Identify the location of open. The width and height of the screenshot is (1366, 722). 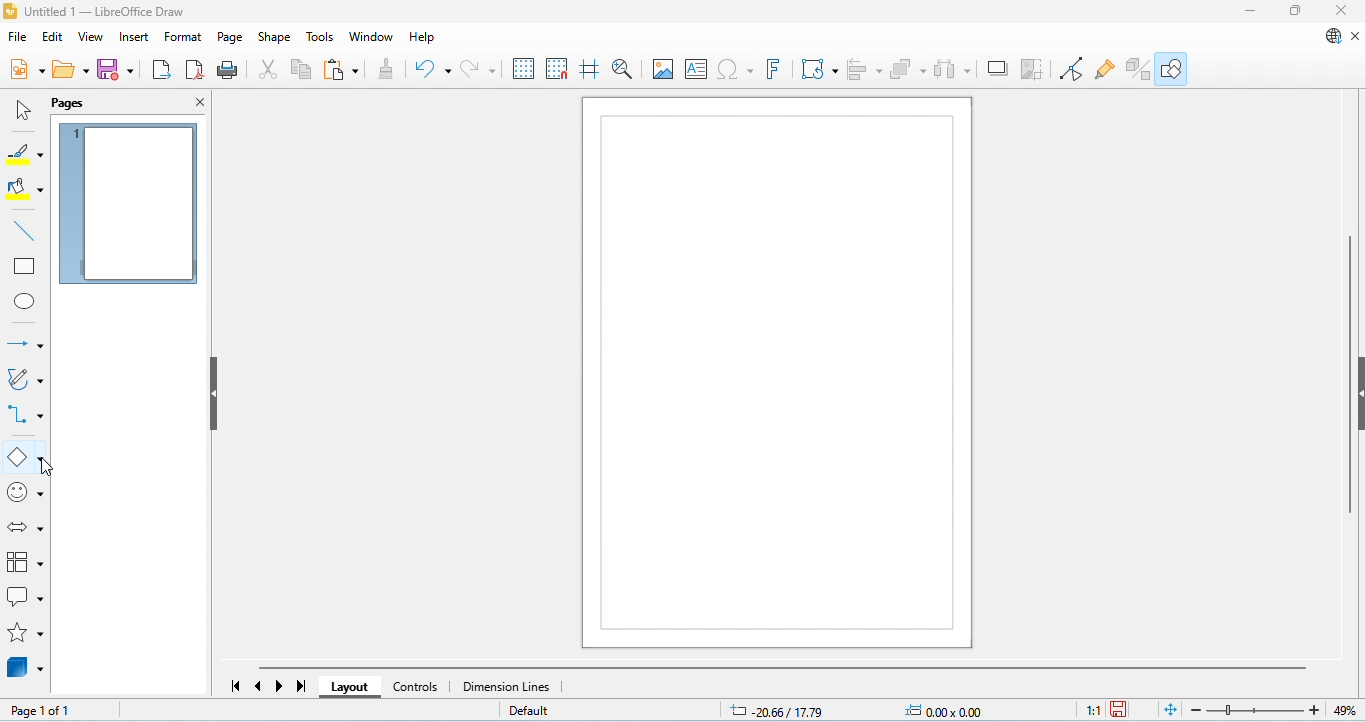
(70, 70).